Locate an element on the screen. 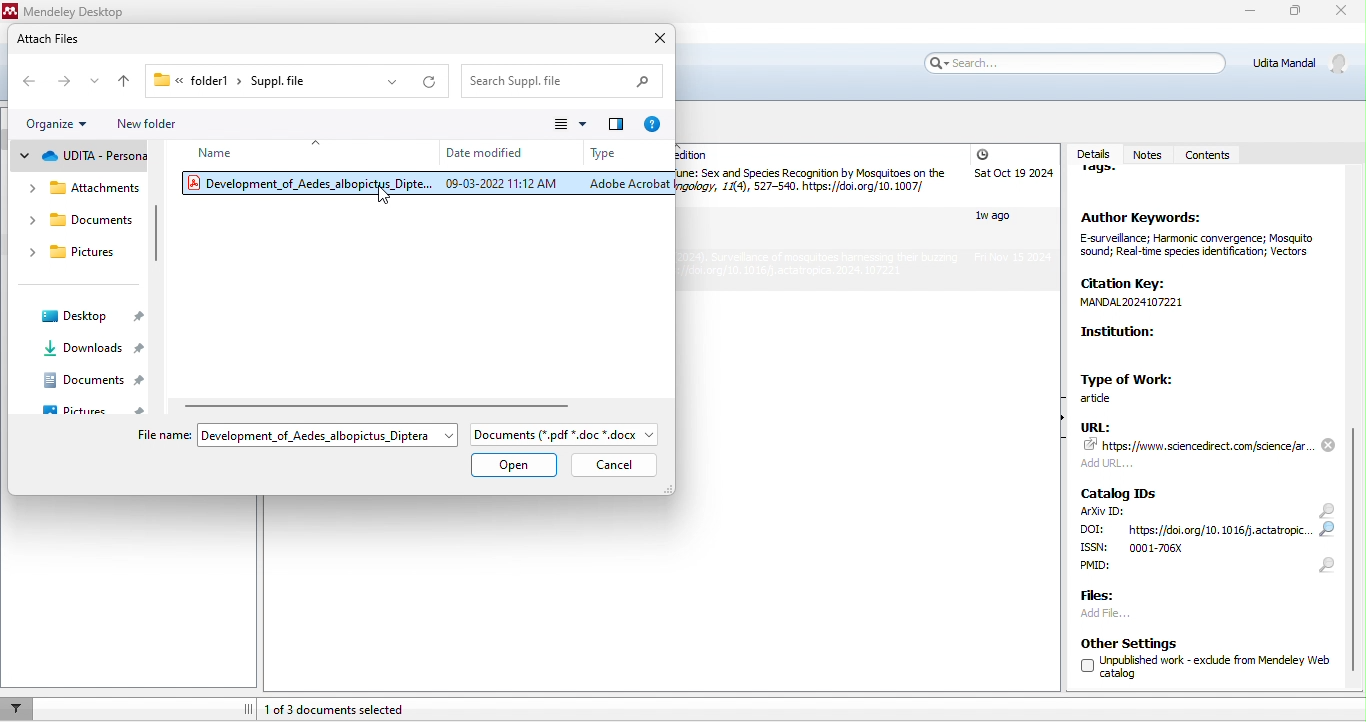  pictures is located at coordinates (91, 405).